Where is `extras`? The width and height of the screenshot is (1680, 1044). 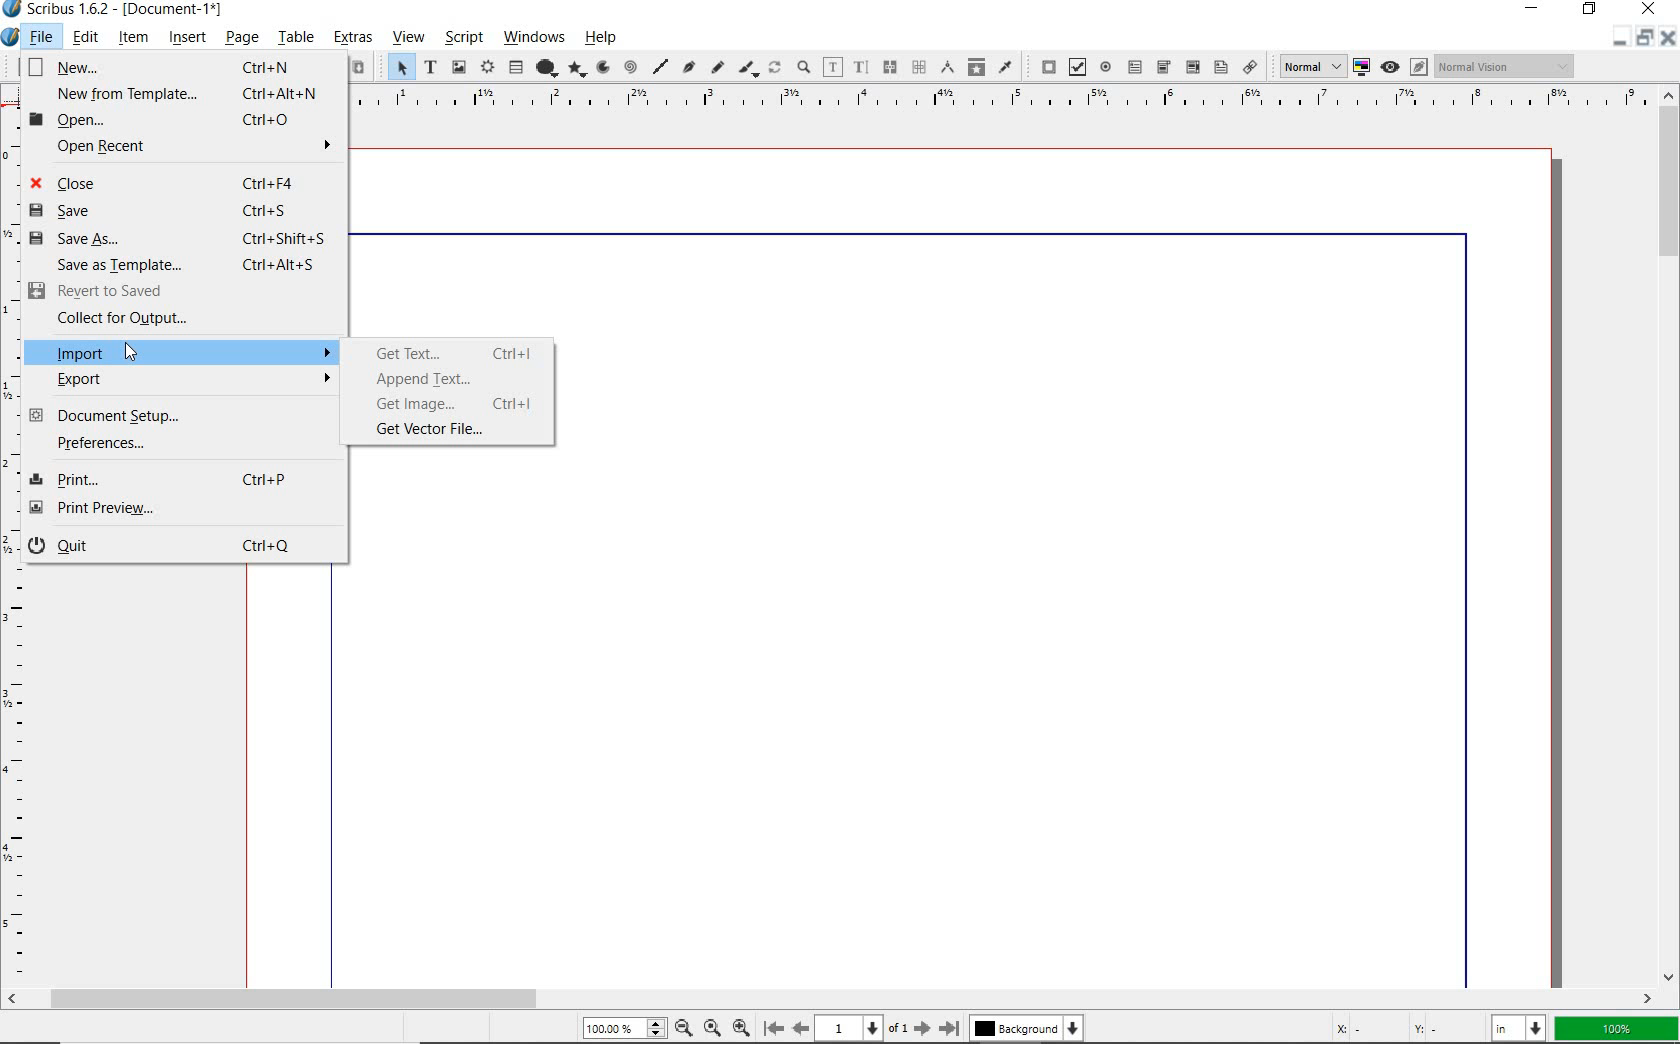 extras is located at coordinates (352, 37).